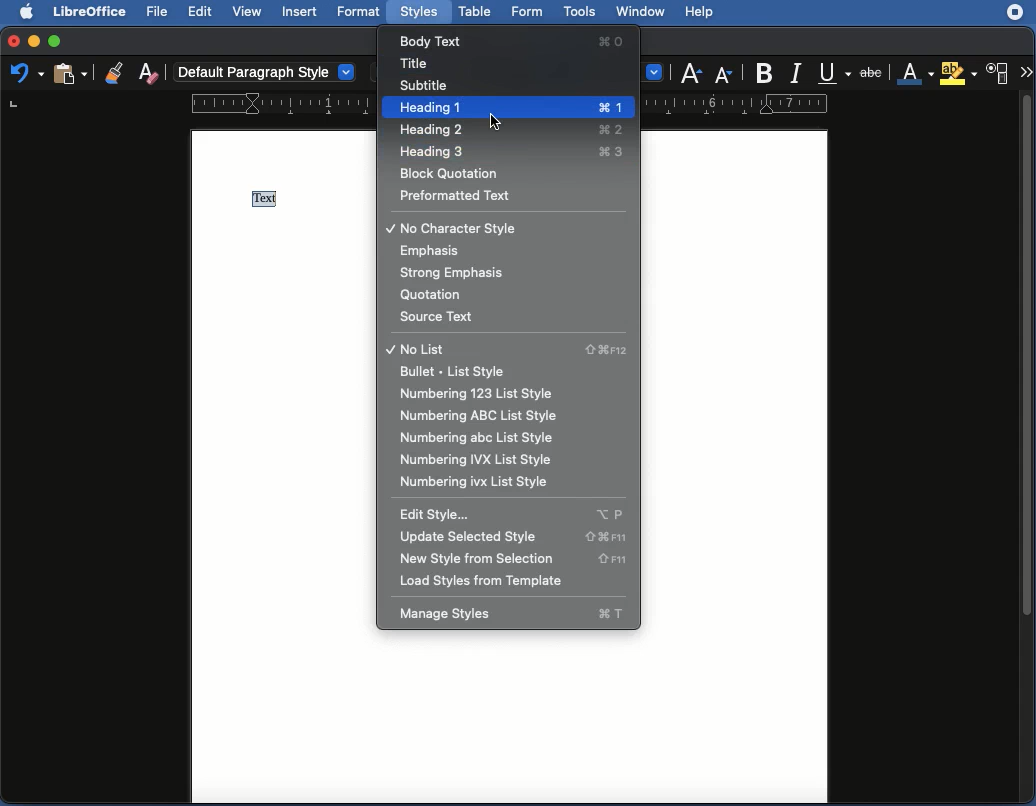 Image resolution: width=1036 pixels, height=806 pixels. Describe the element at coordinates (159, 12) in the screenshot. I see `File` at that location.